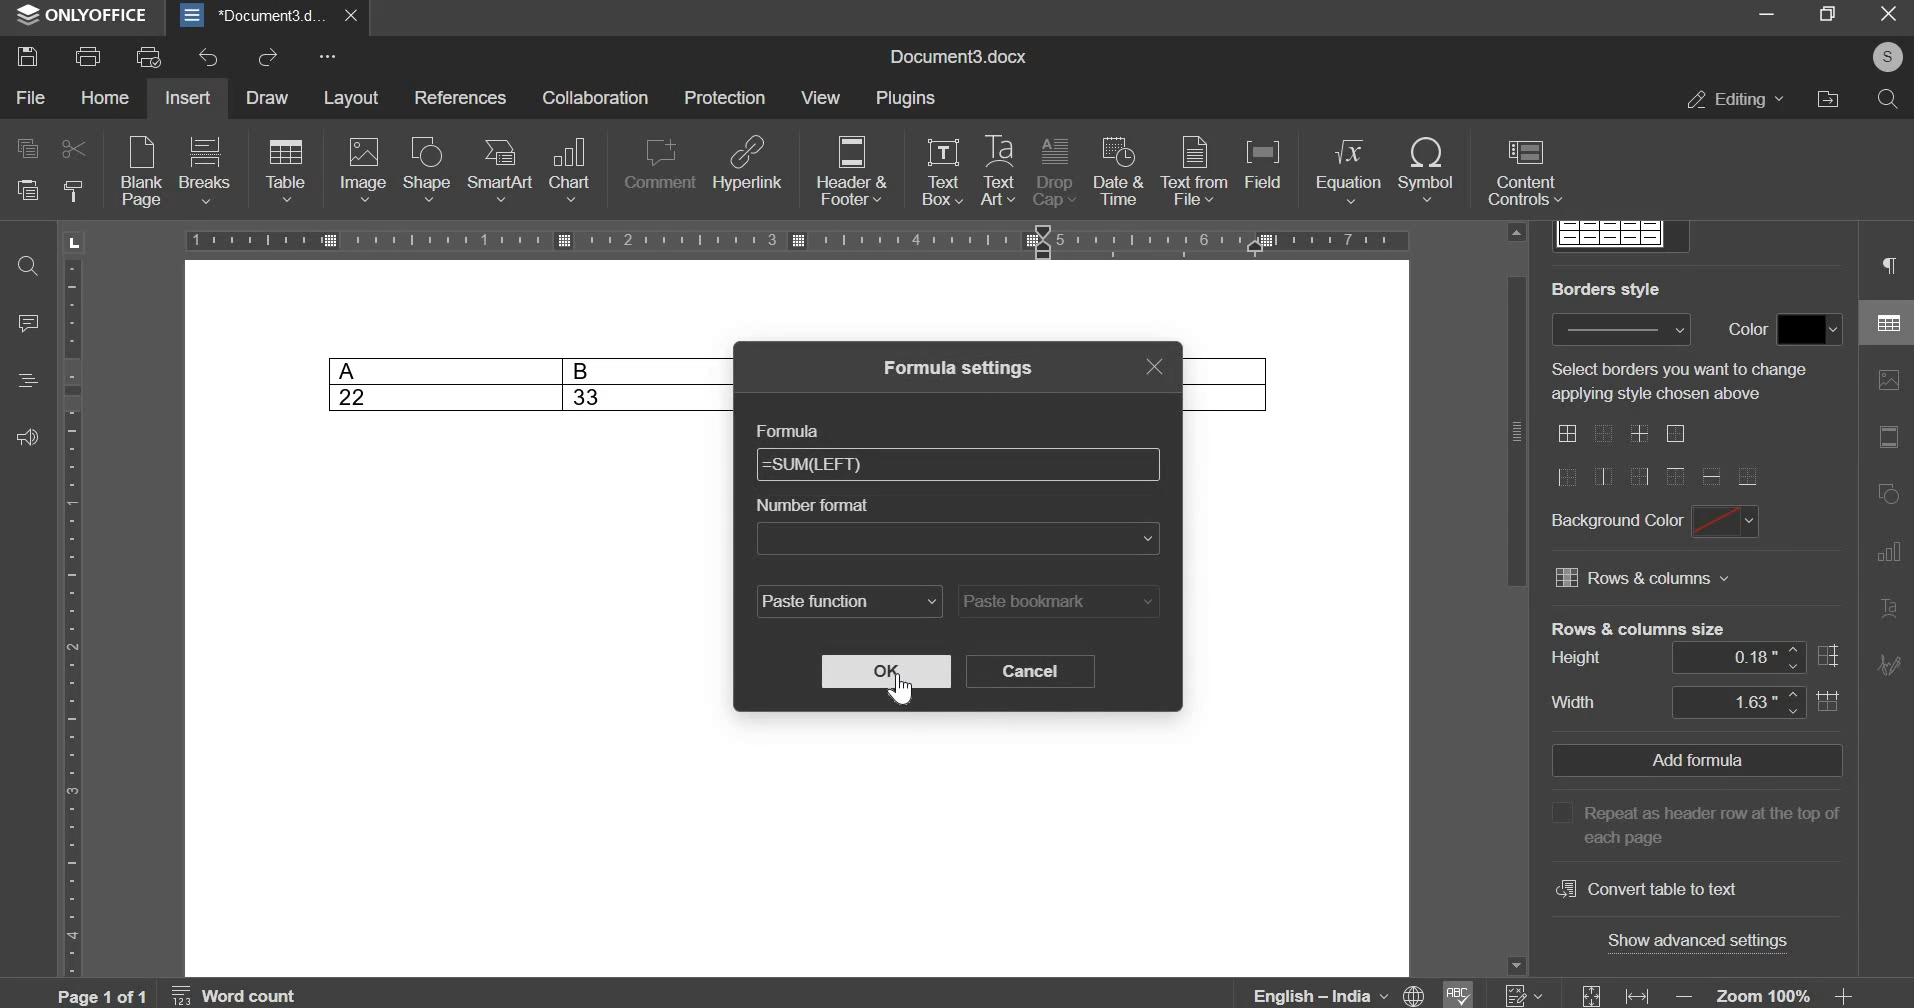 This screenshot has width=1914, height=1008. Describe the element at coordinates (601, 98) in the screenshot. I see `collaboration` at that location.